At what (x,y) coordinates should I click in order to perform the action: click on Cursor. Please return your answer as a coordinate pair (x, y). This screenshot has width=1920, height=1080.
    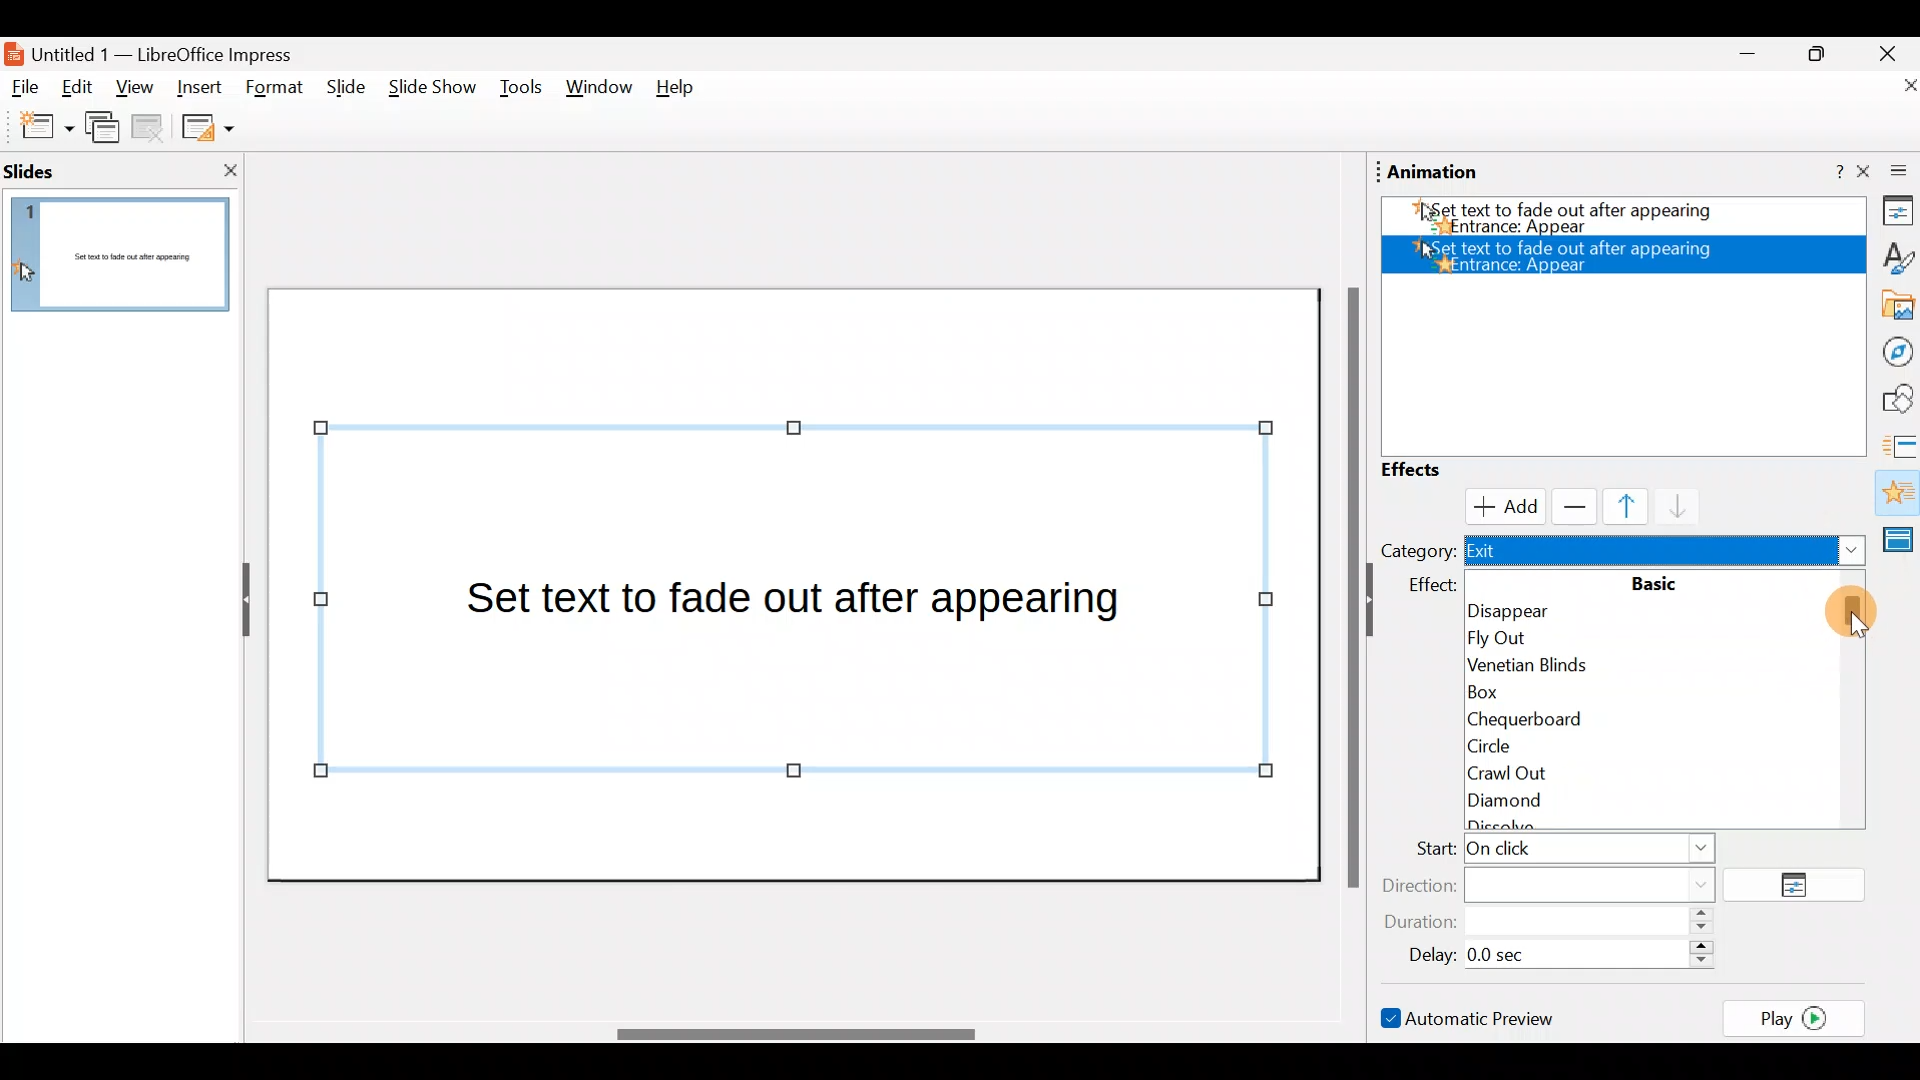
    Looking at the image, I should click on (1500, 504).